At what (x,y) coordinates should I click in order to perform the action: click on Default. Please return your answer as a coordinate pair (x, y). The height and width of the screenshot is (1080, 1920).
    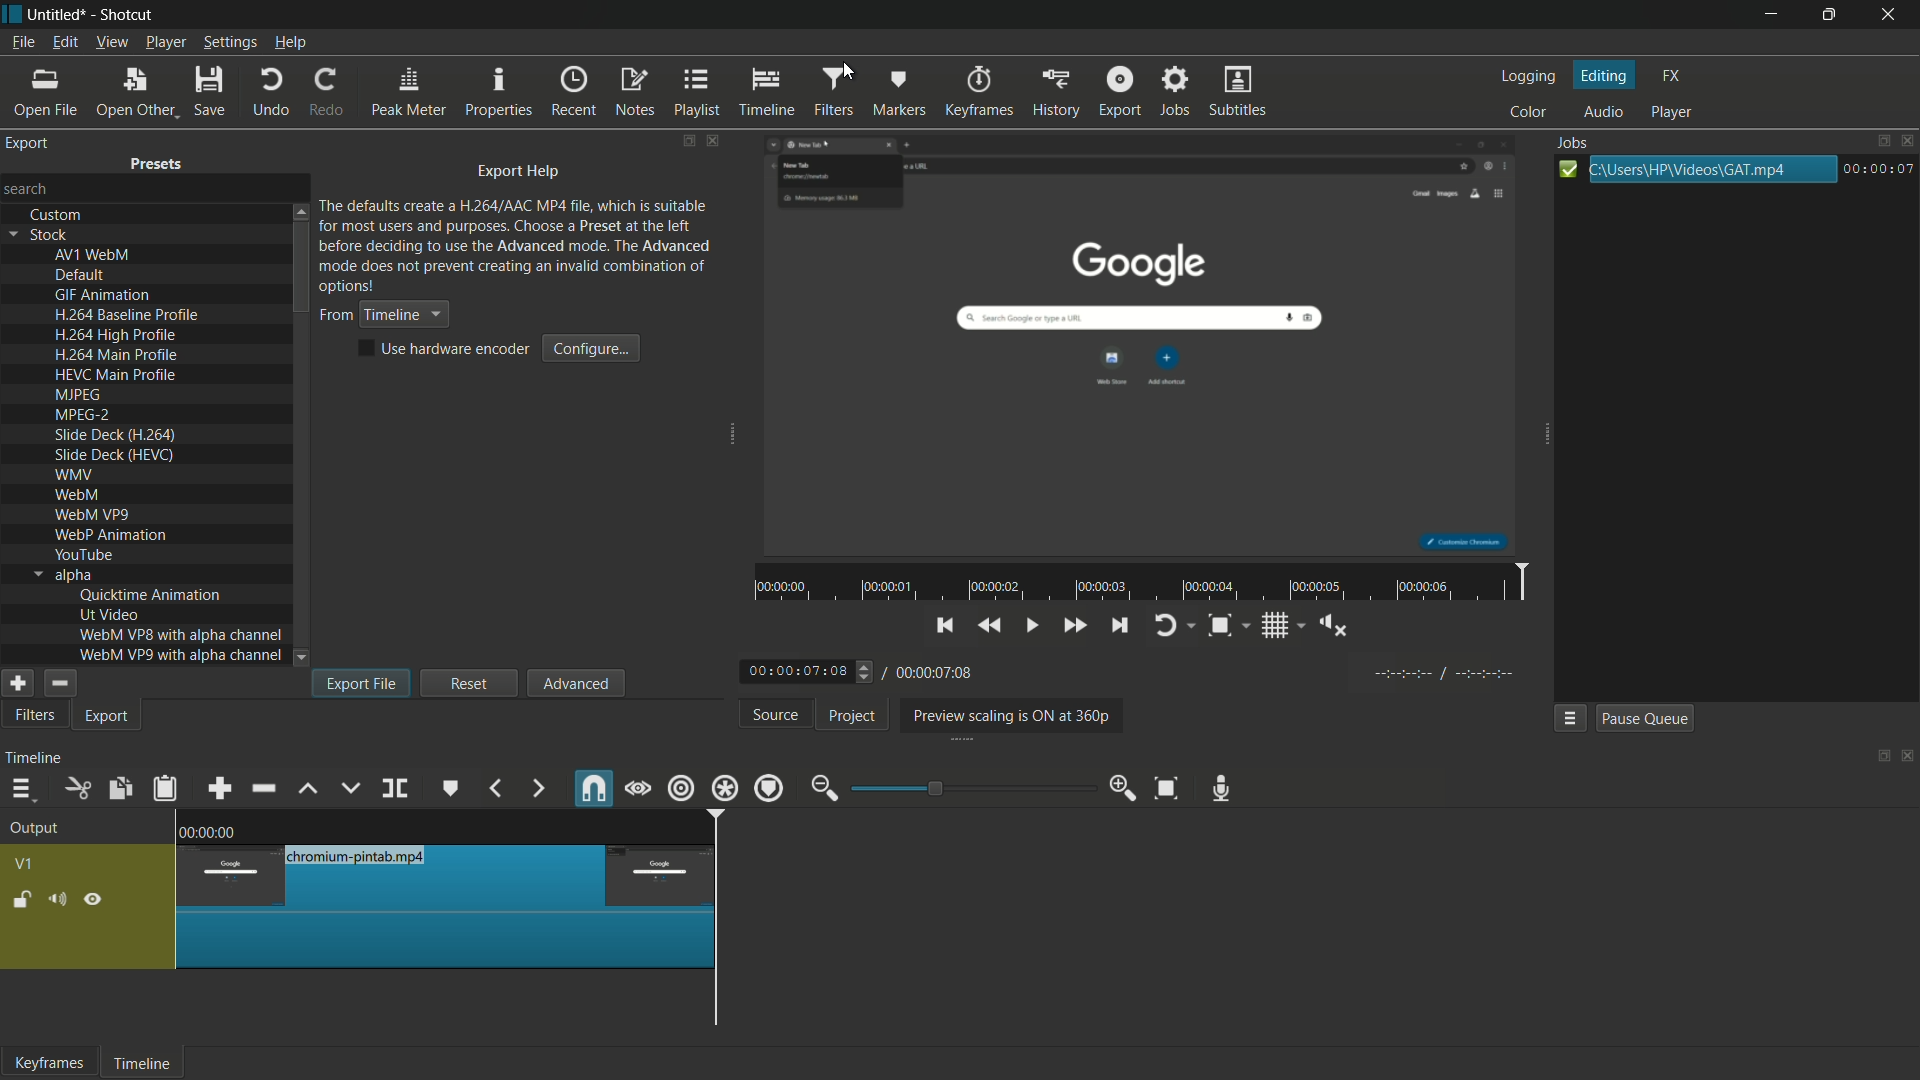
    Looking at the image, I should click on (82, 276).